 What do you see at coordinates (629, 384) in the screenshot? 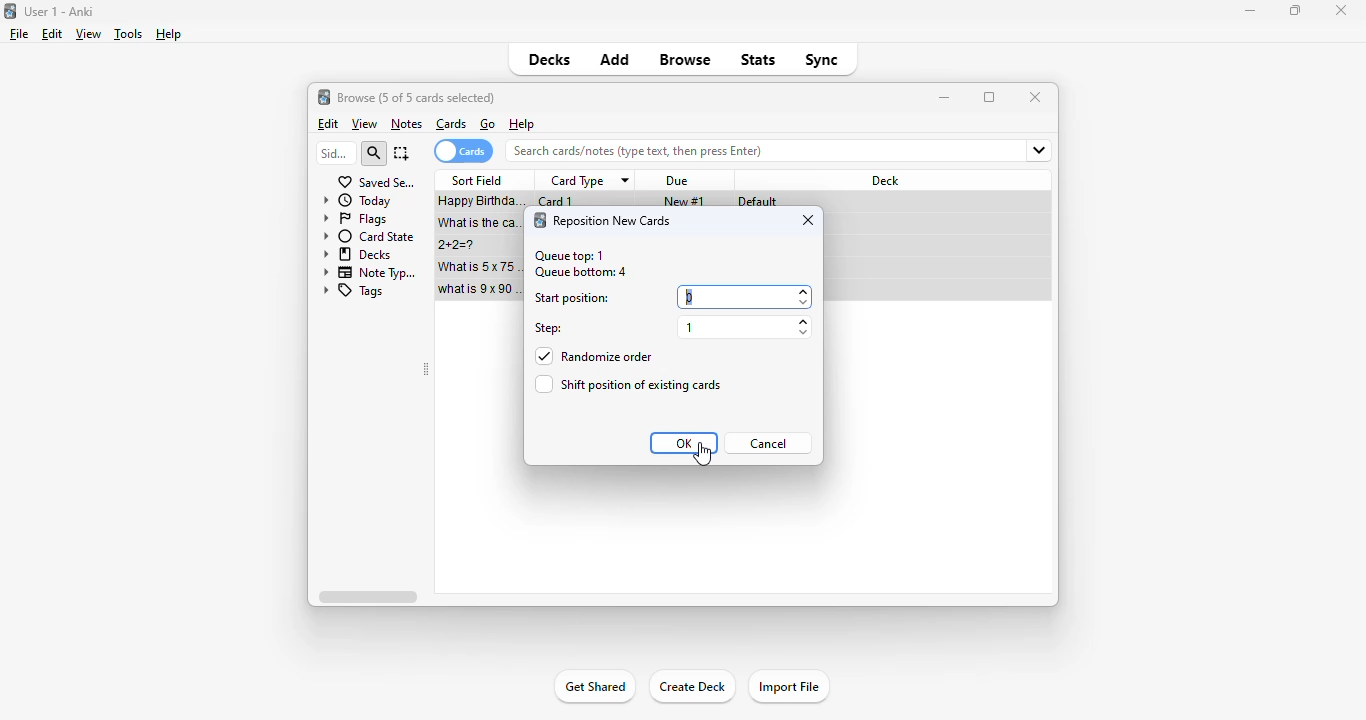
I see `shift position of existing cards` at bounding box center [629, 384].